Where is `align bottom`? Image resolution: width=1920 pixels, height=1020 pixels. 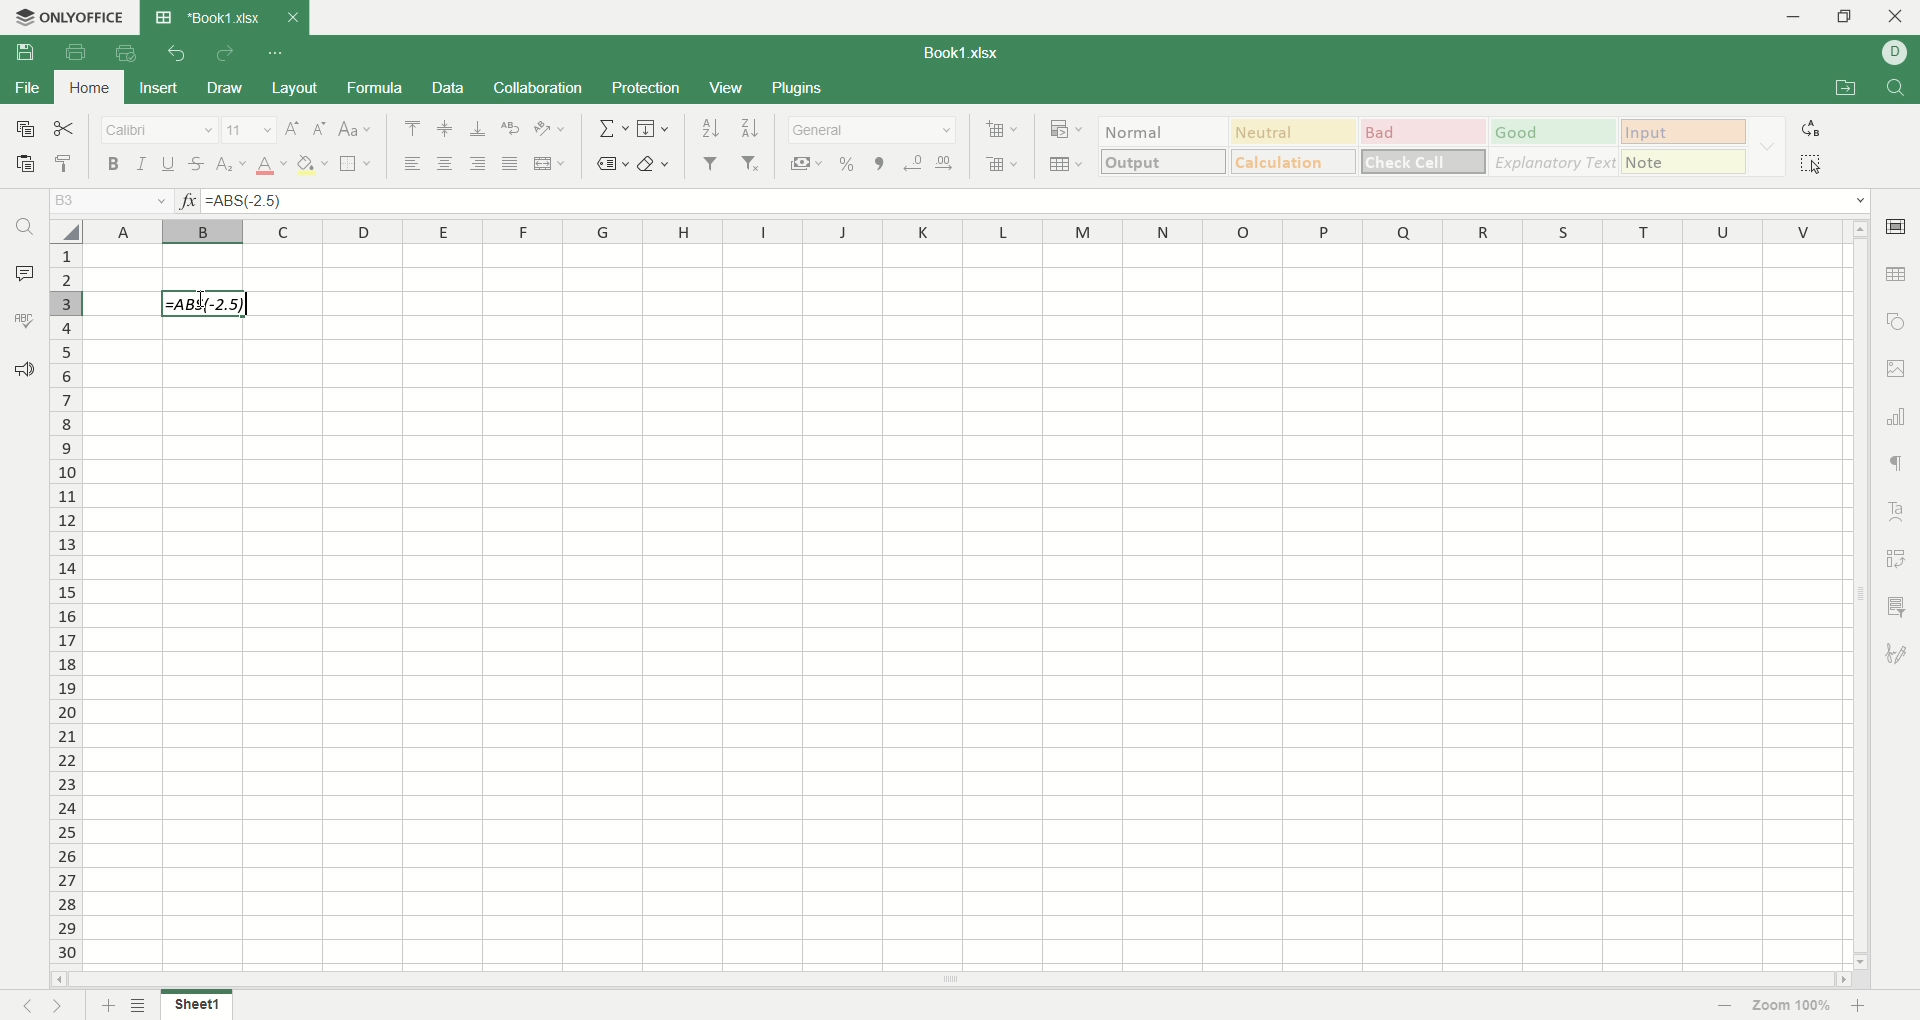 align bottom is located at coordinates (476, 128).